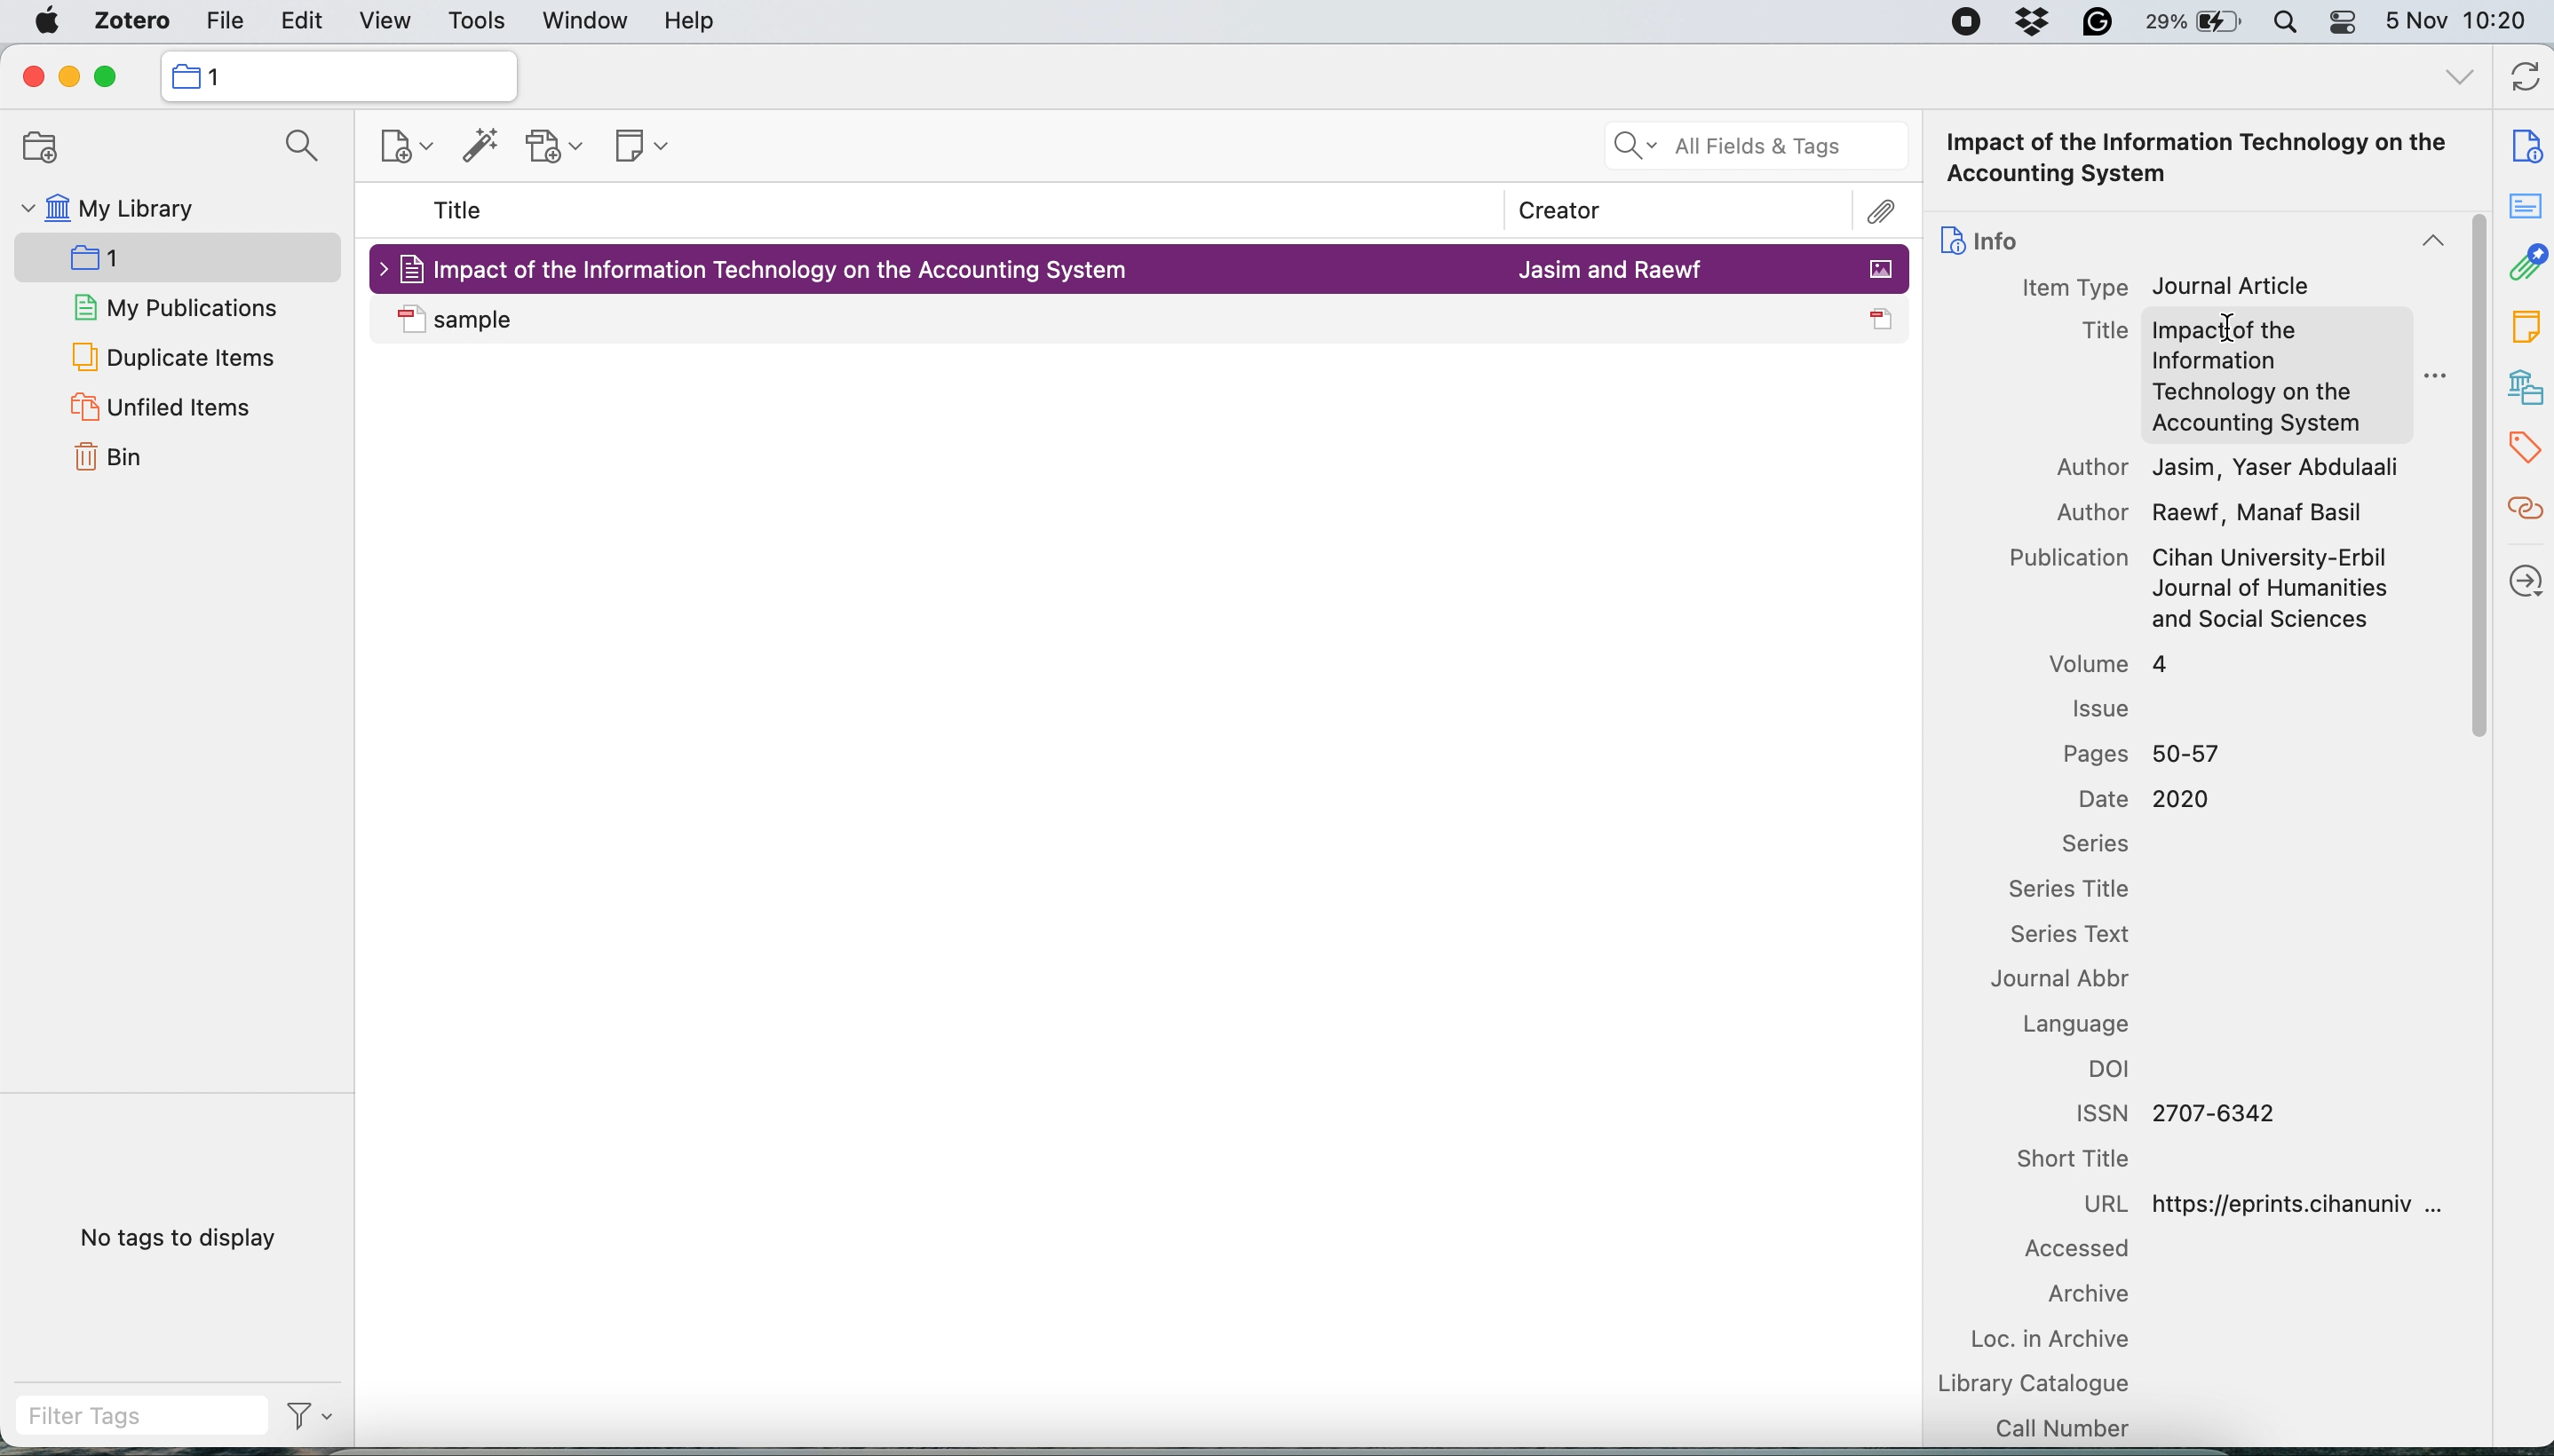 Image resolution: width=2554 pixels, height=1456 pixels. Describe the element at coordinates (2524, 451) in the screenshot. I see `tags` at that location.